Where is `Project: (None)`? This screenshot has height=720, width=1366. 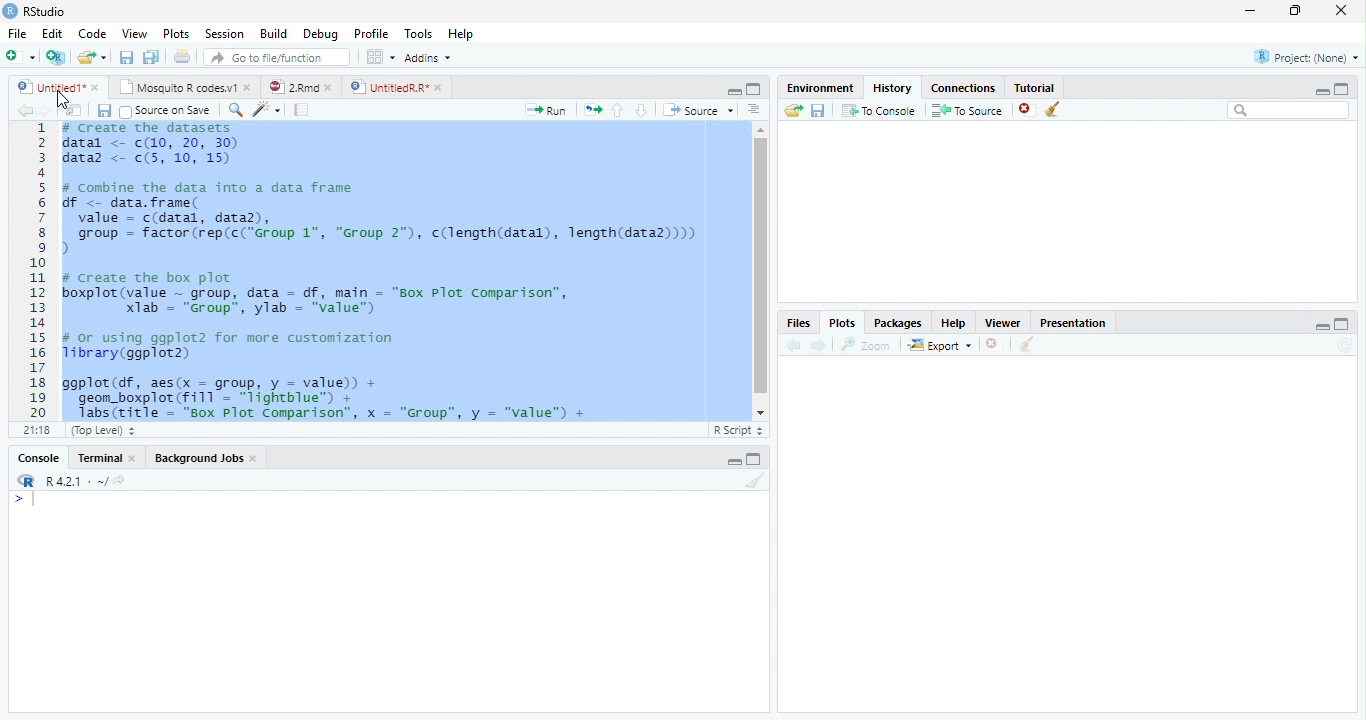 Project: (None) is located at coordinates (1307, 57).